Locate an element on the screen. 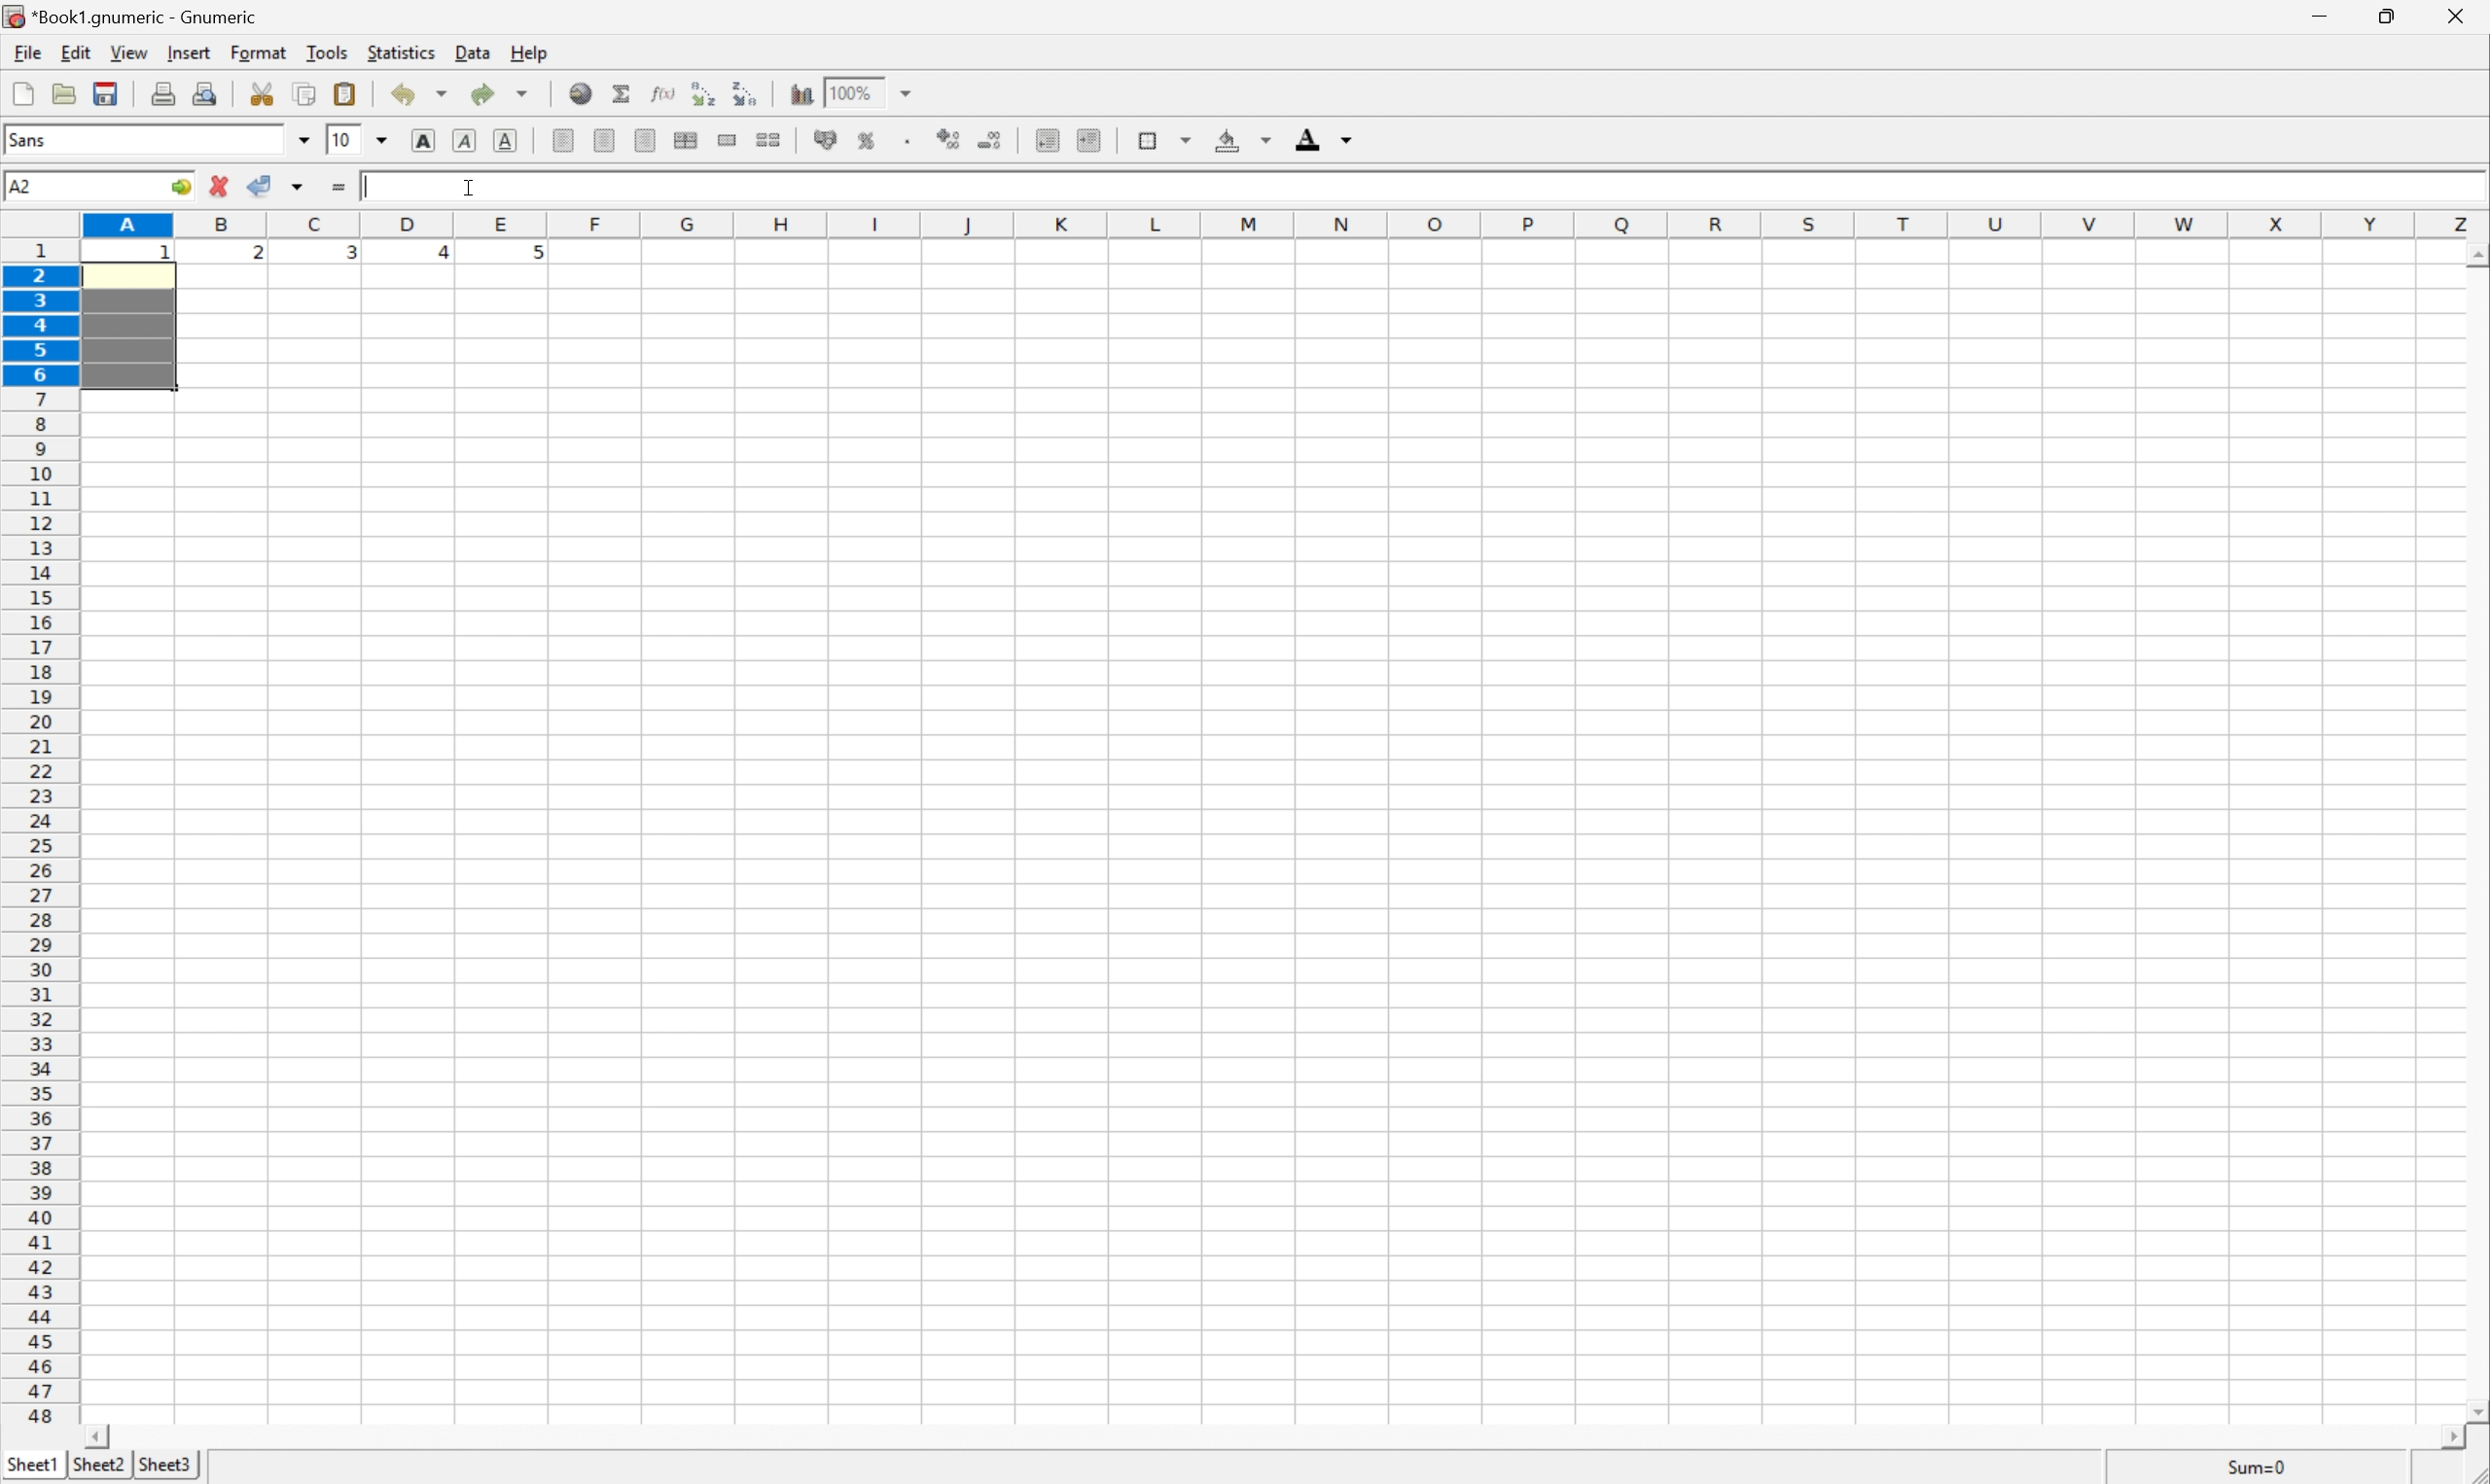  open file is located at coordinates (67, 92).